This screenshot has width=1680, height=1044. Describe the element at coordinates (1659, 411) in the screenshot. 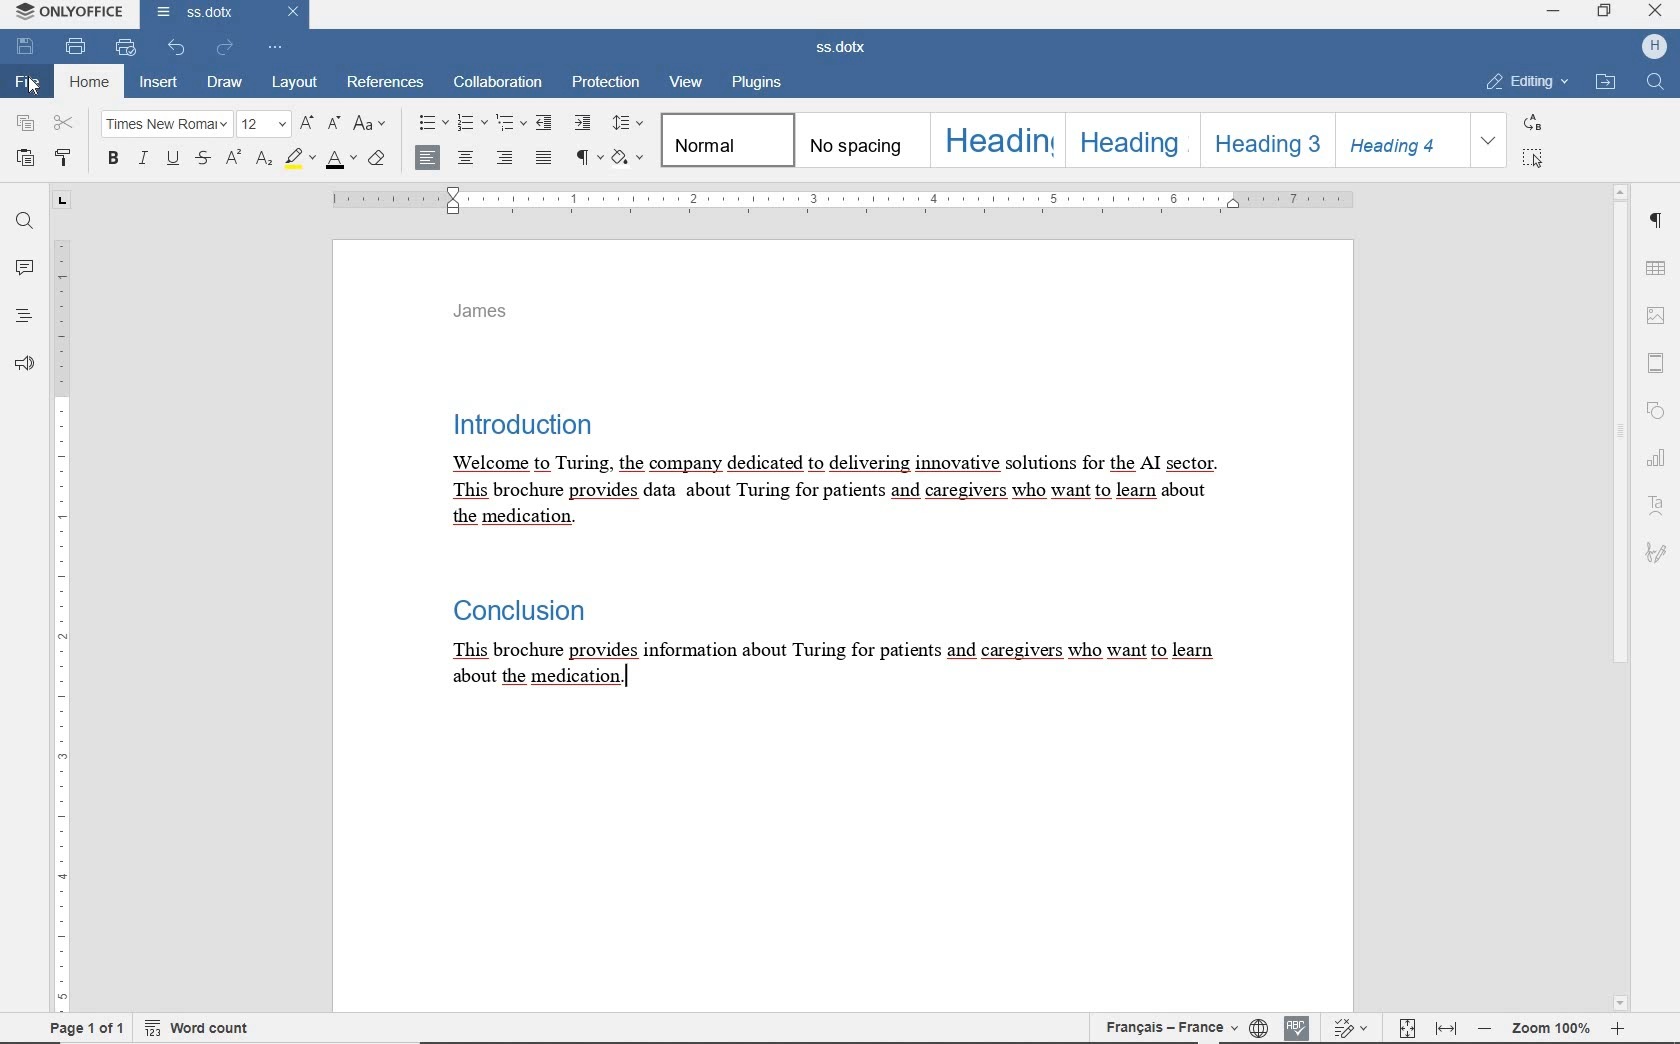

I see `SHAPE` at that location.